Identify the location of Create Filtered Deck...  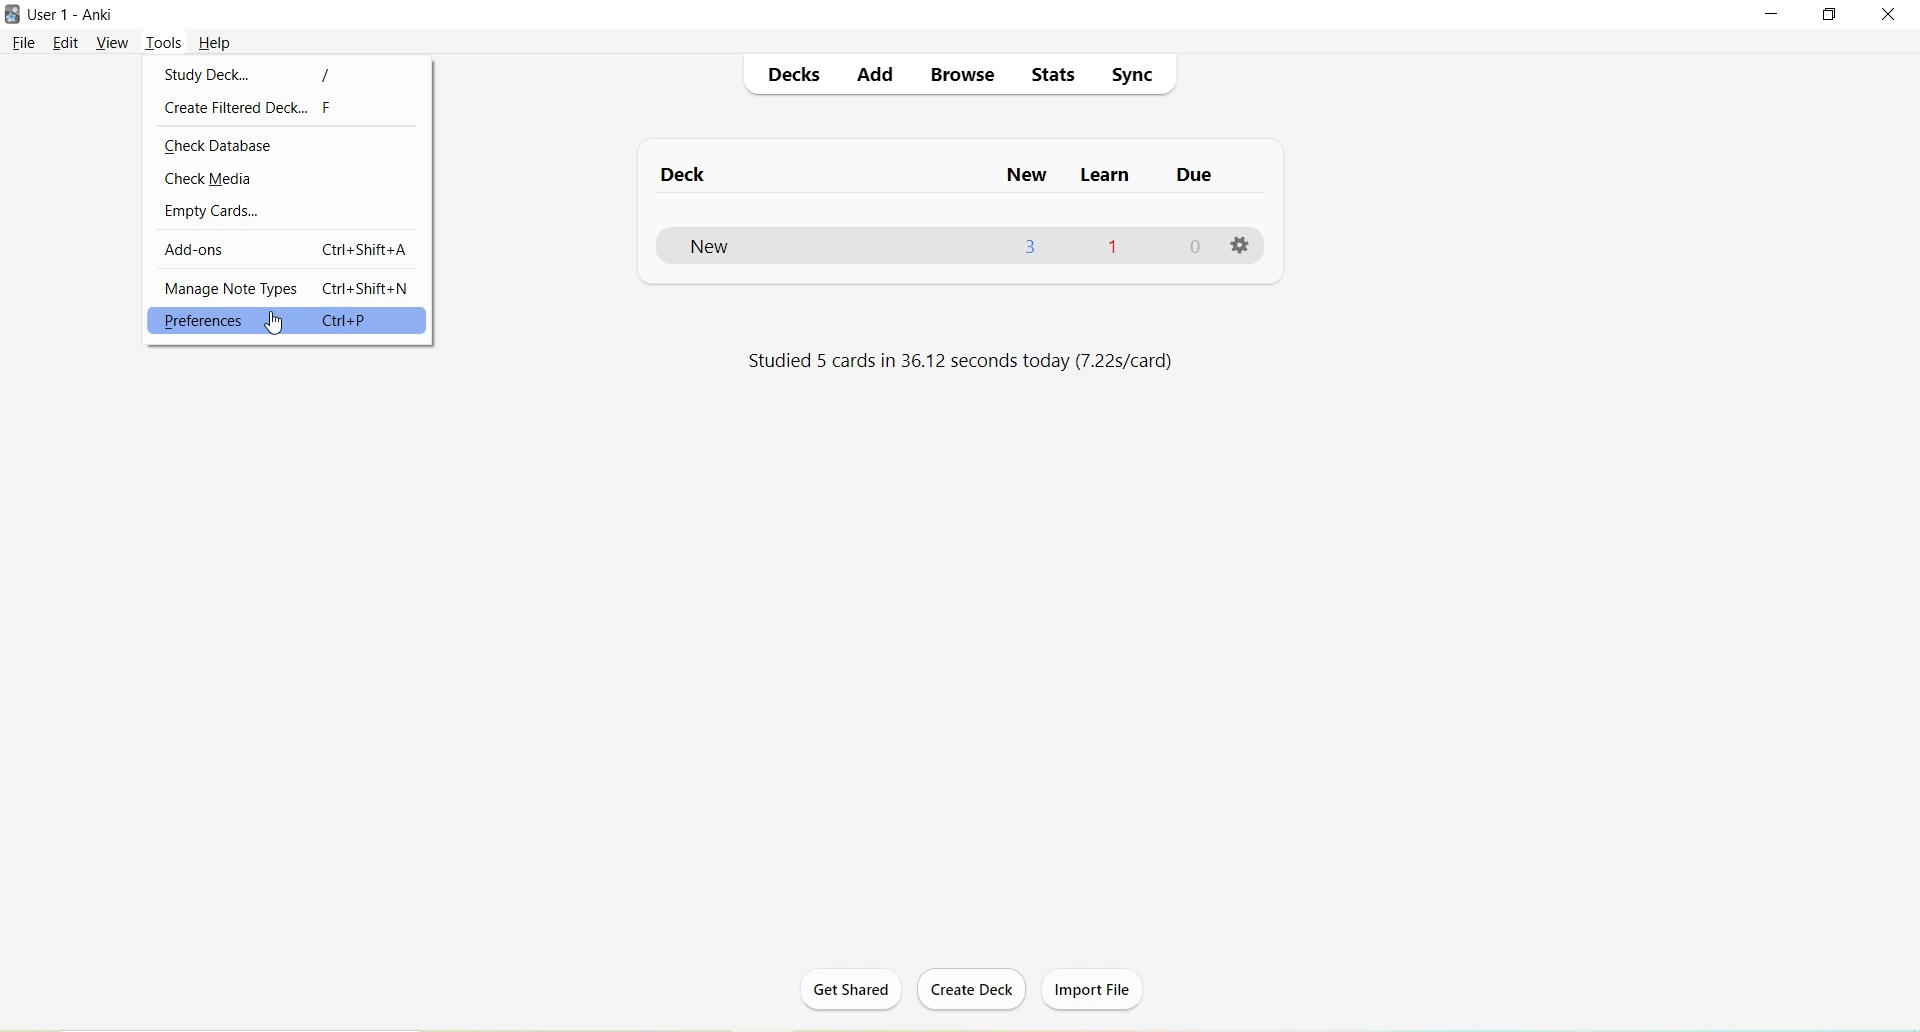
(237, 111).